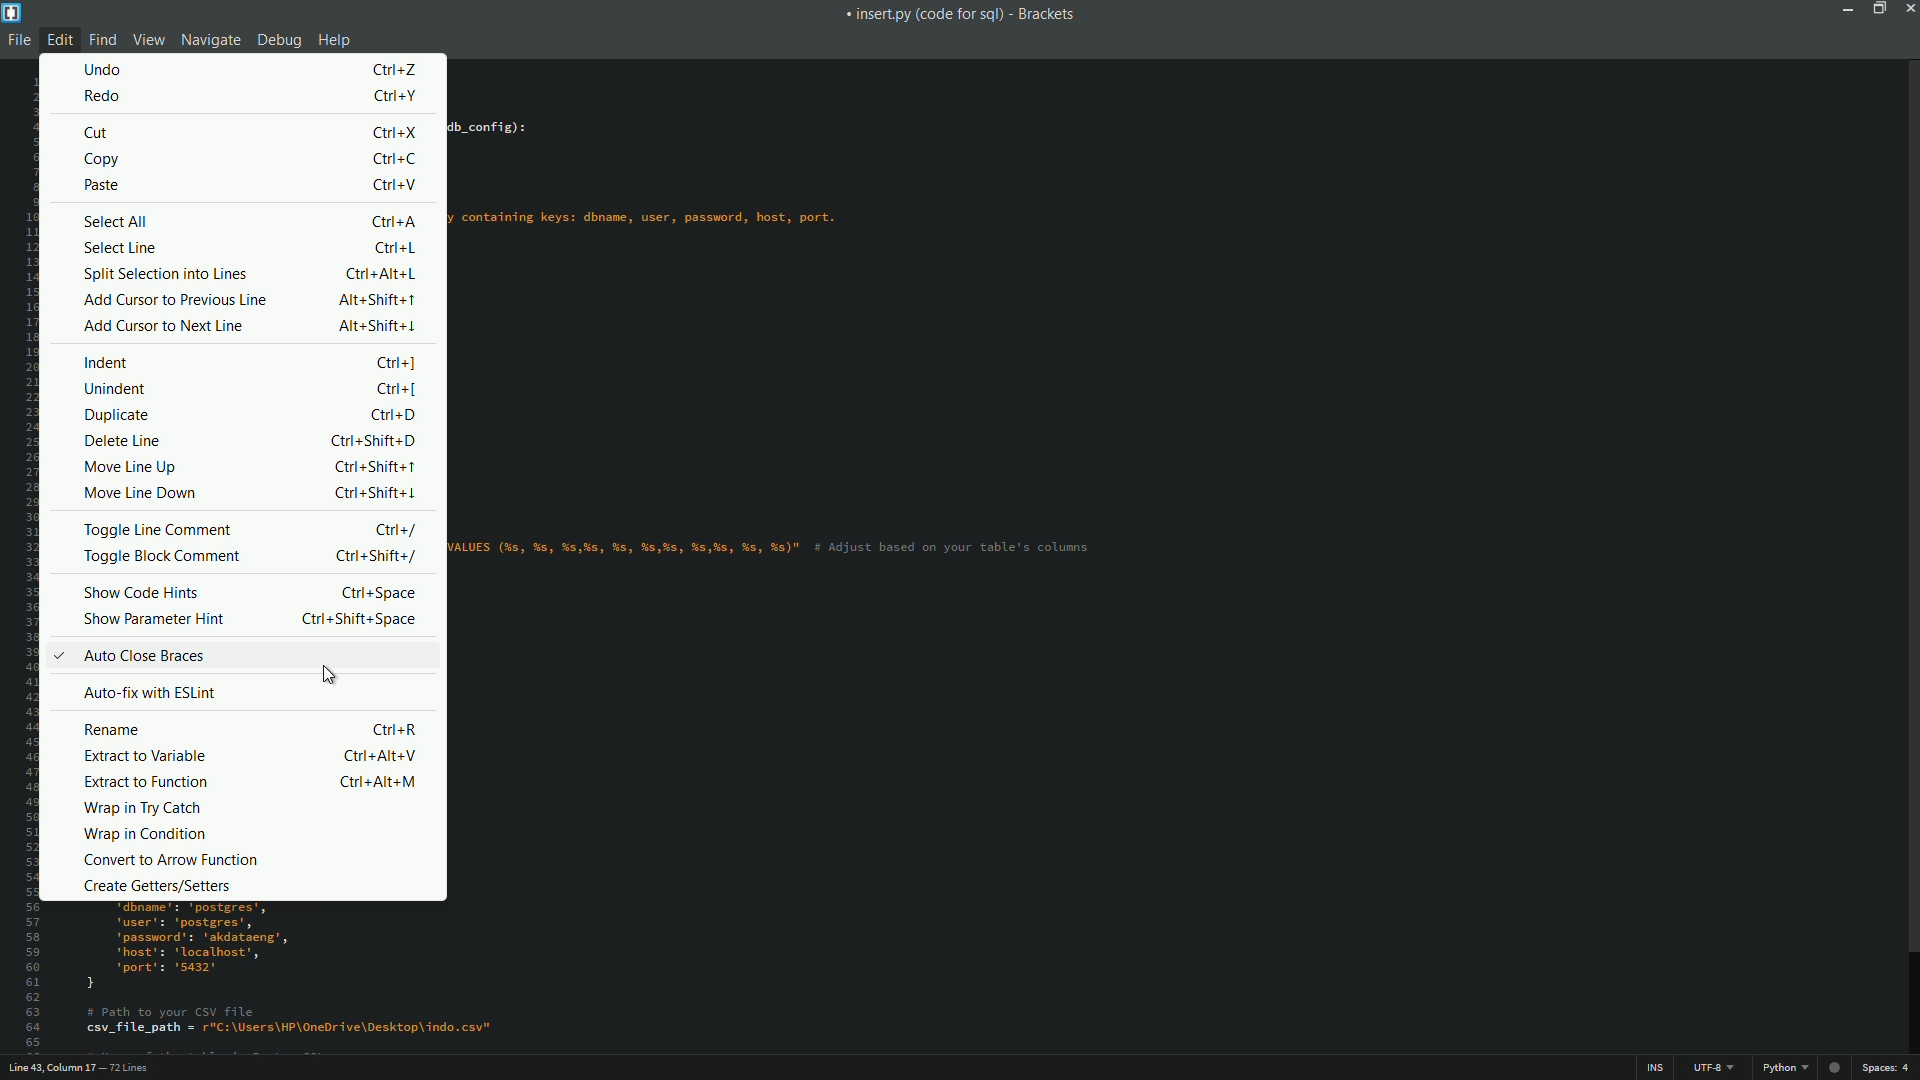 This screenshot has height=1080, width=1920. I want to click on copy, so click(105, 161).